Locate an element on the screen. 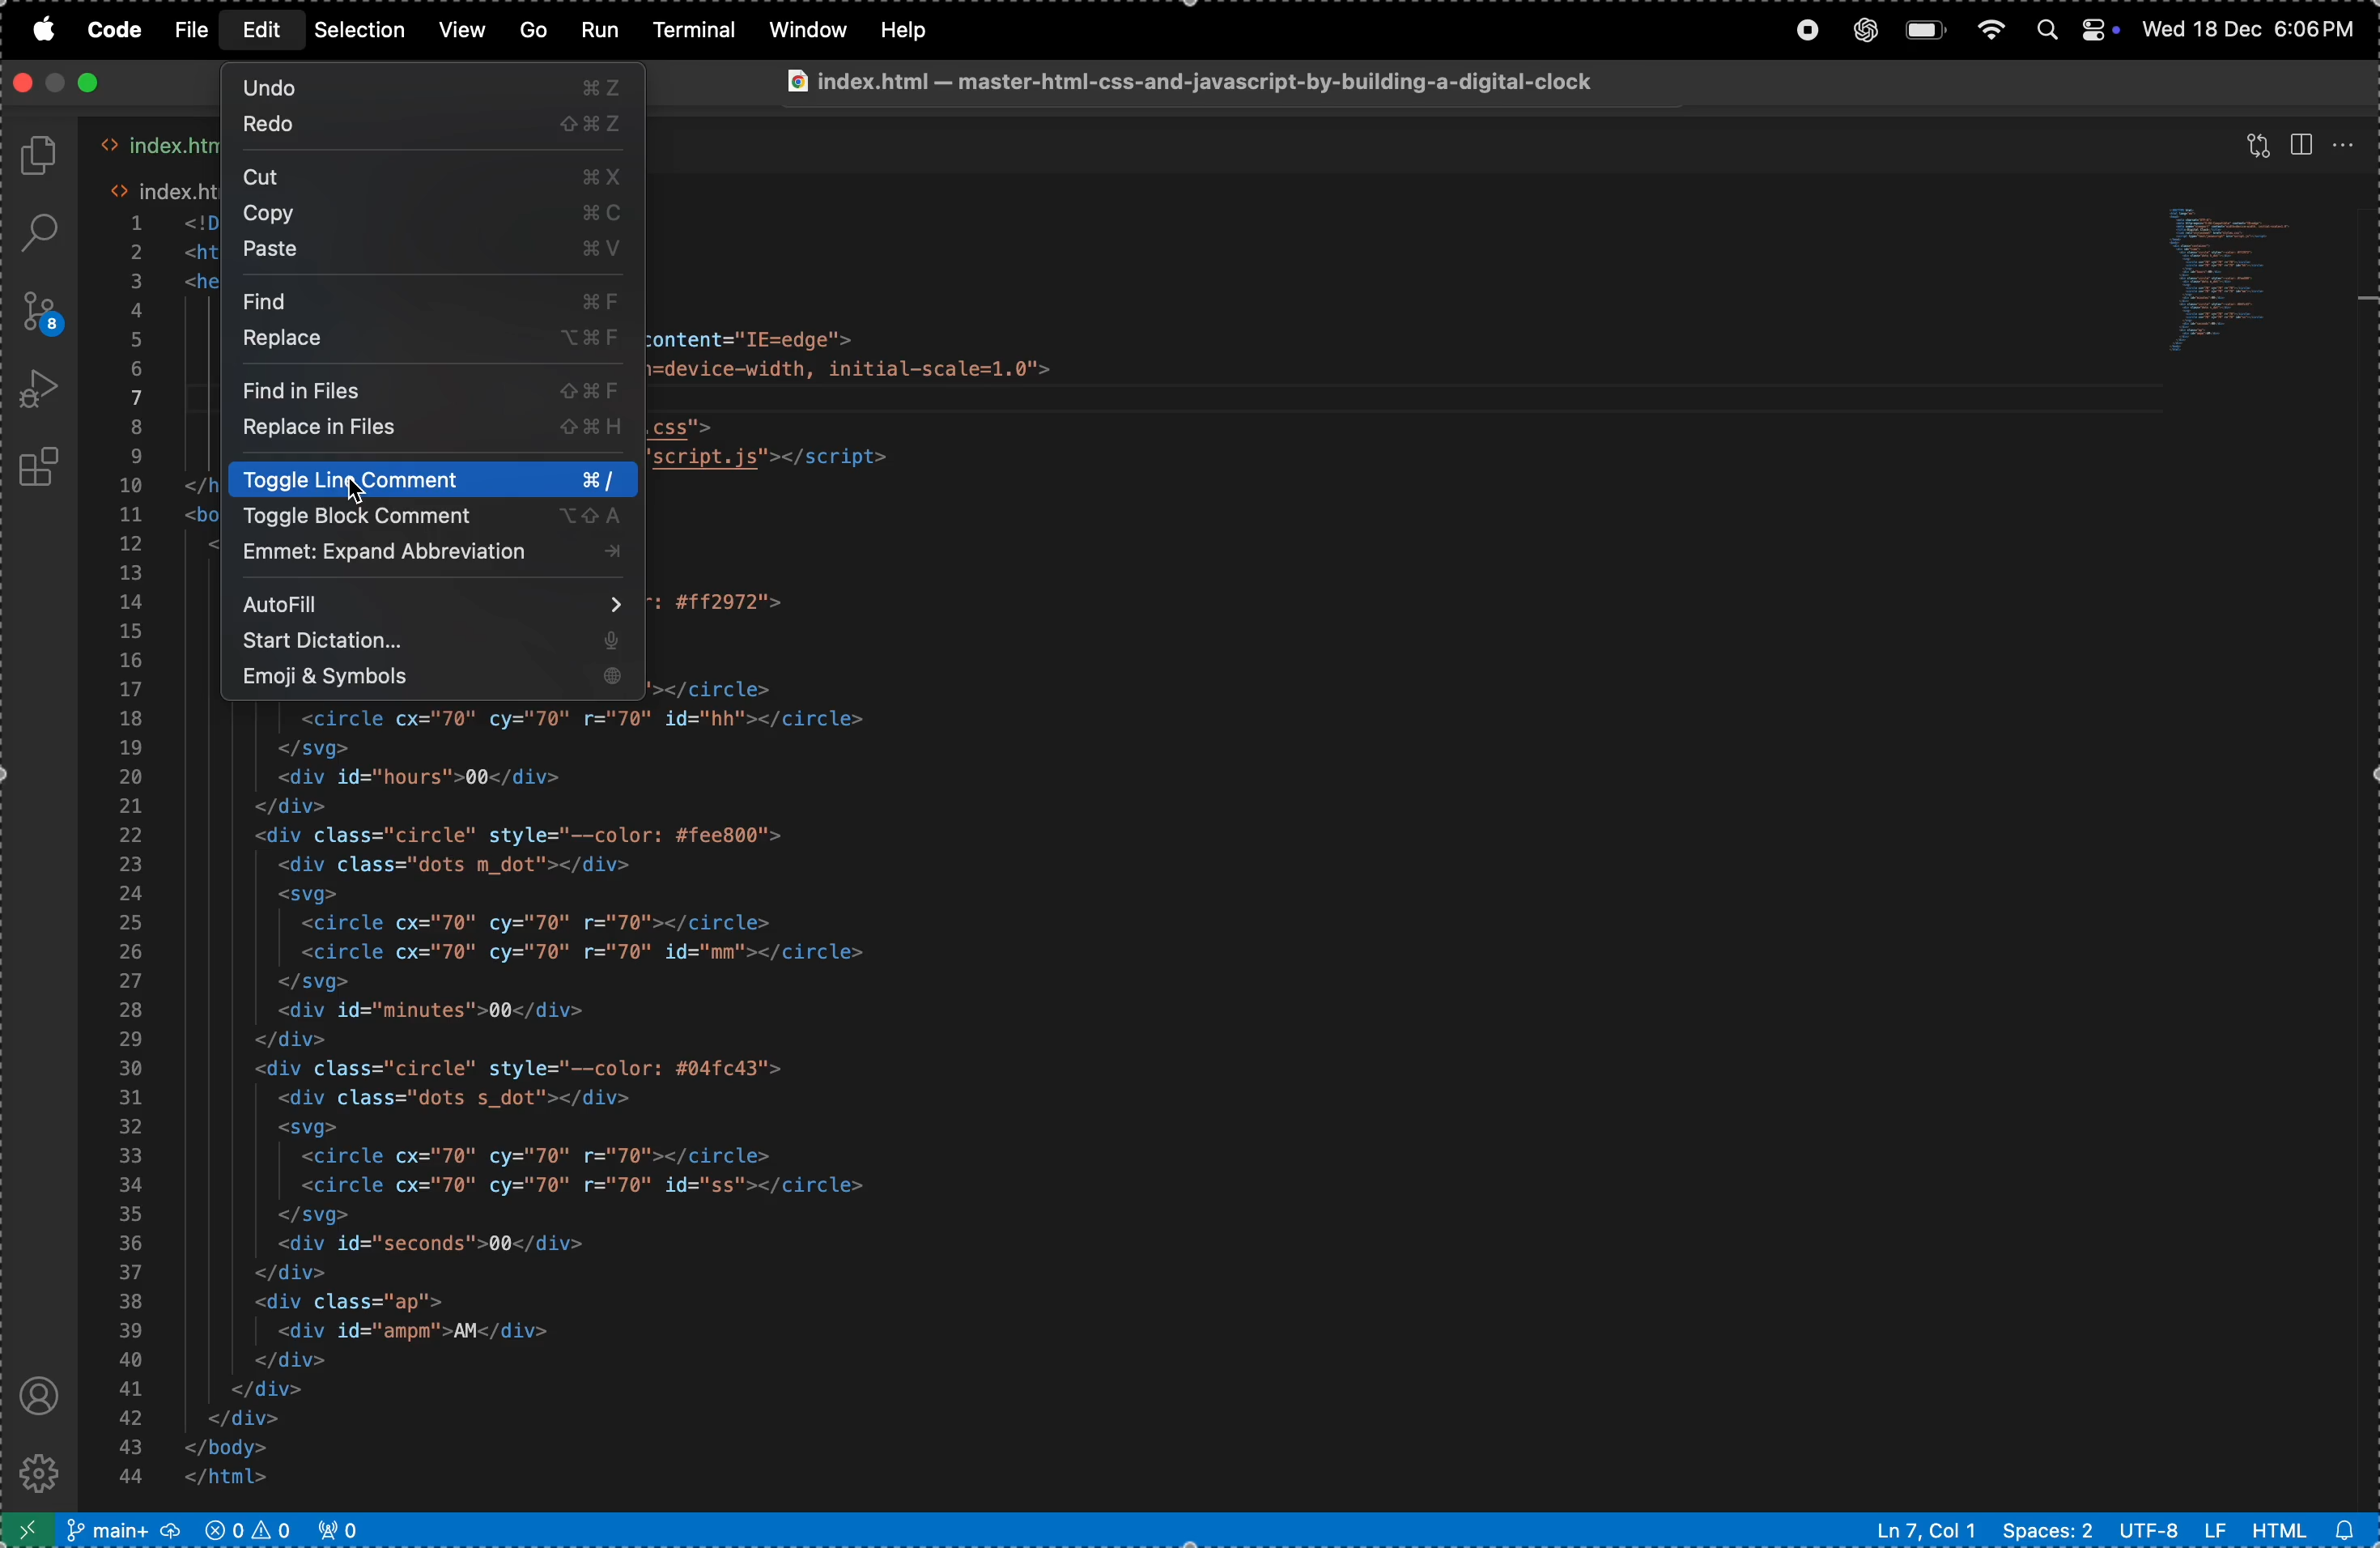 This screenshot has width=2380, height=1548. split editor is located at coordinates (2303, 142).